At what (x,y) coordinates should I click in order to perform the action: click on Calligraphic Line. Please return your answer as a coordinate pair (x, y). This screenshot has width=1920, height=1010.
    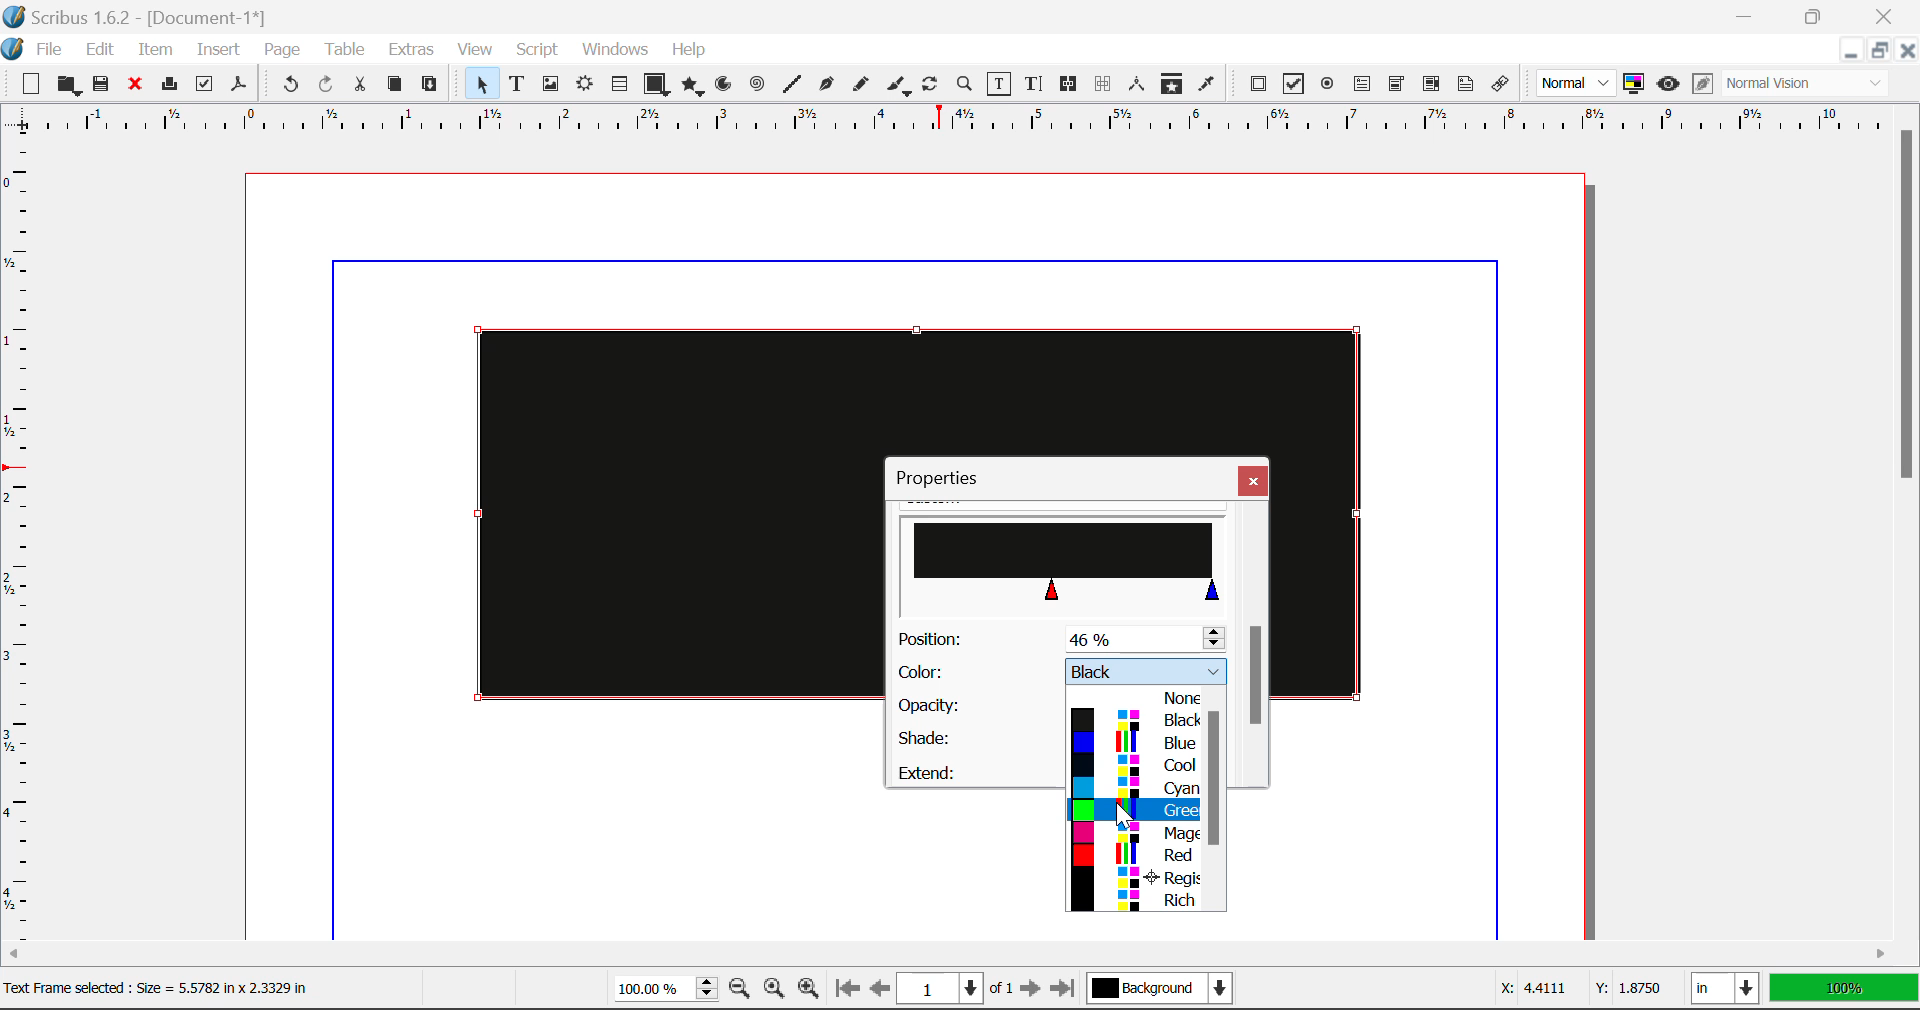
    Looking at the image, I should click on (900, 88).